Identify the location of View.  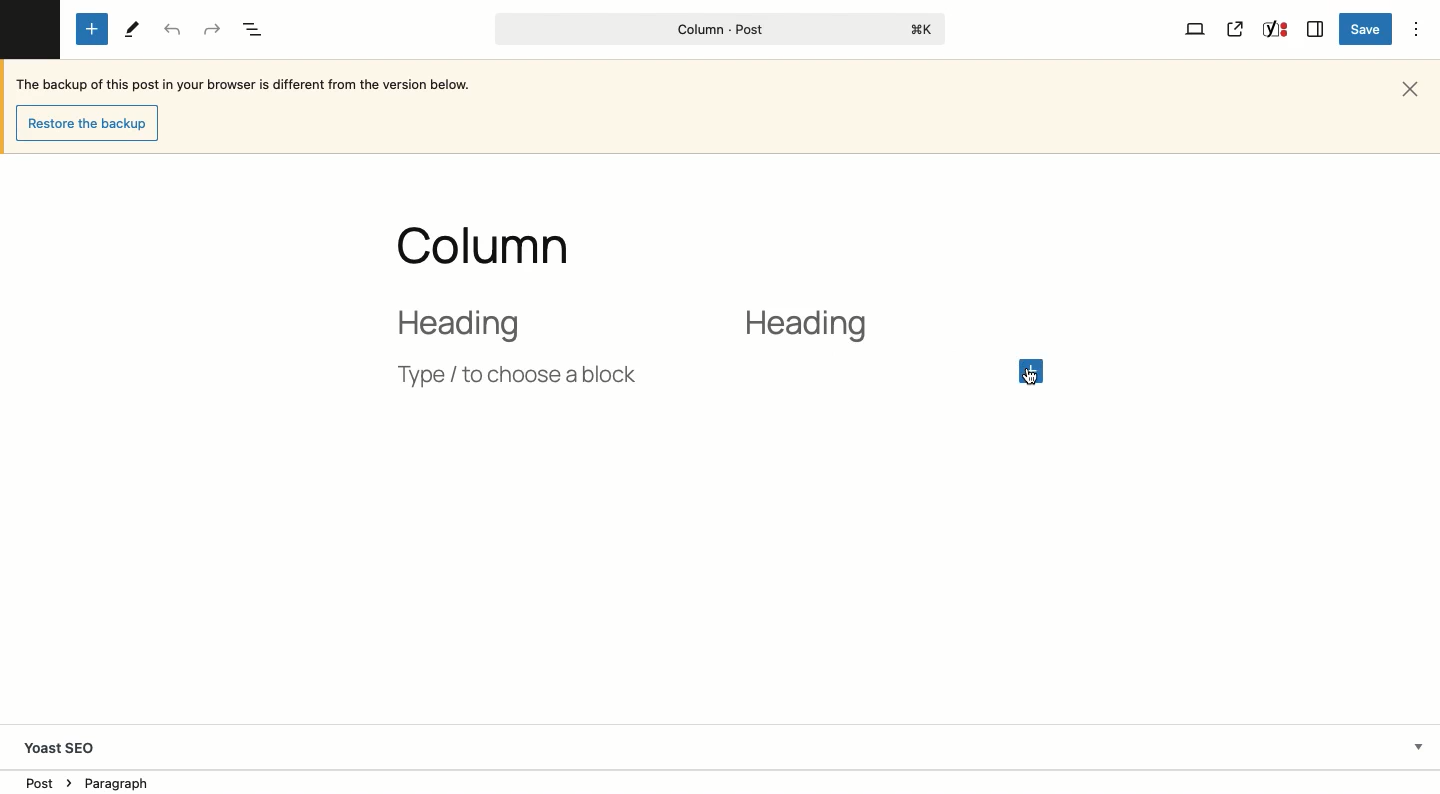
(1196, 28).